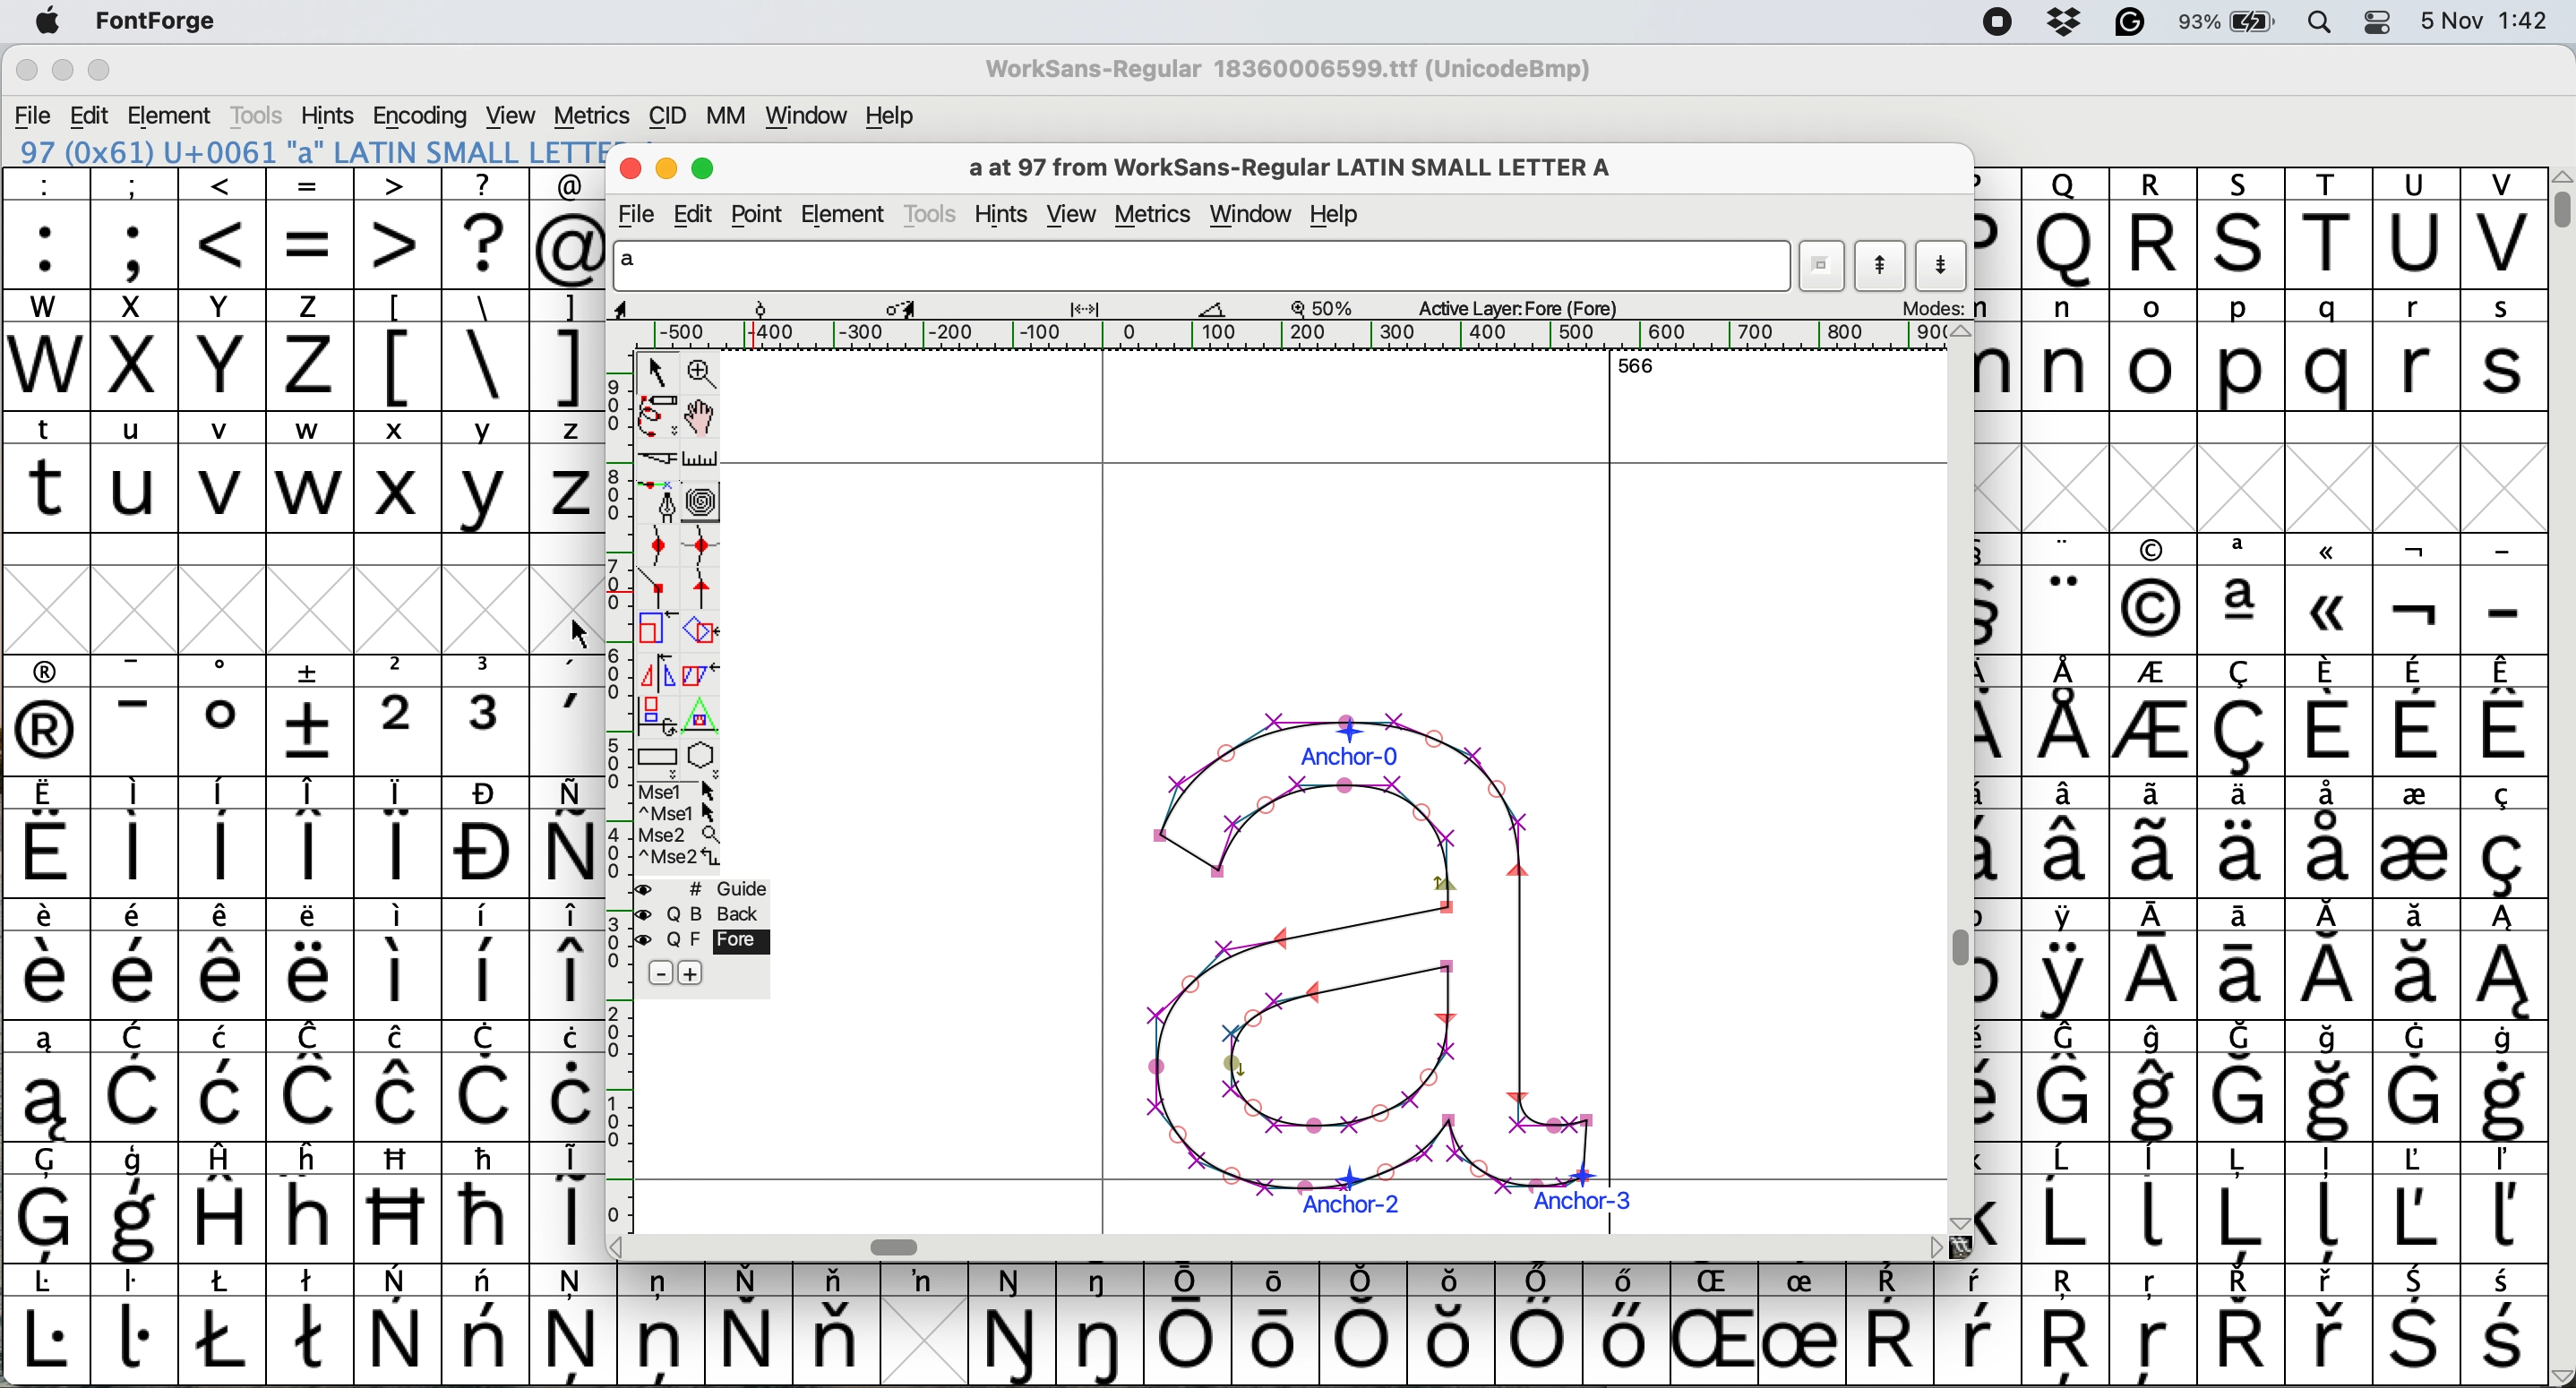  Describe the element at coordinates (2245, 717) in the screenshot. I see `symbol` at that location.